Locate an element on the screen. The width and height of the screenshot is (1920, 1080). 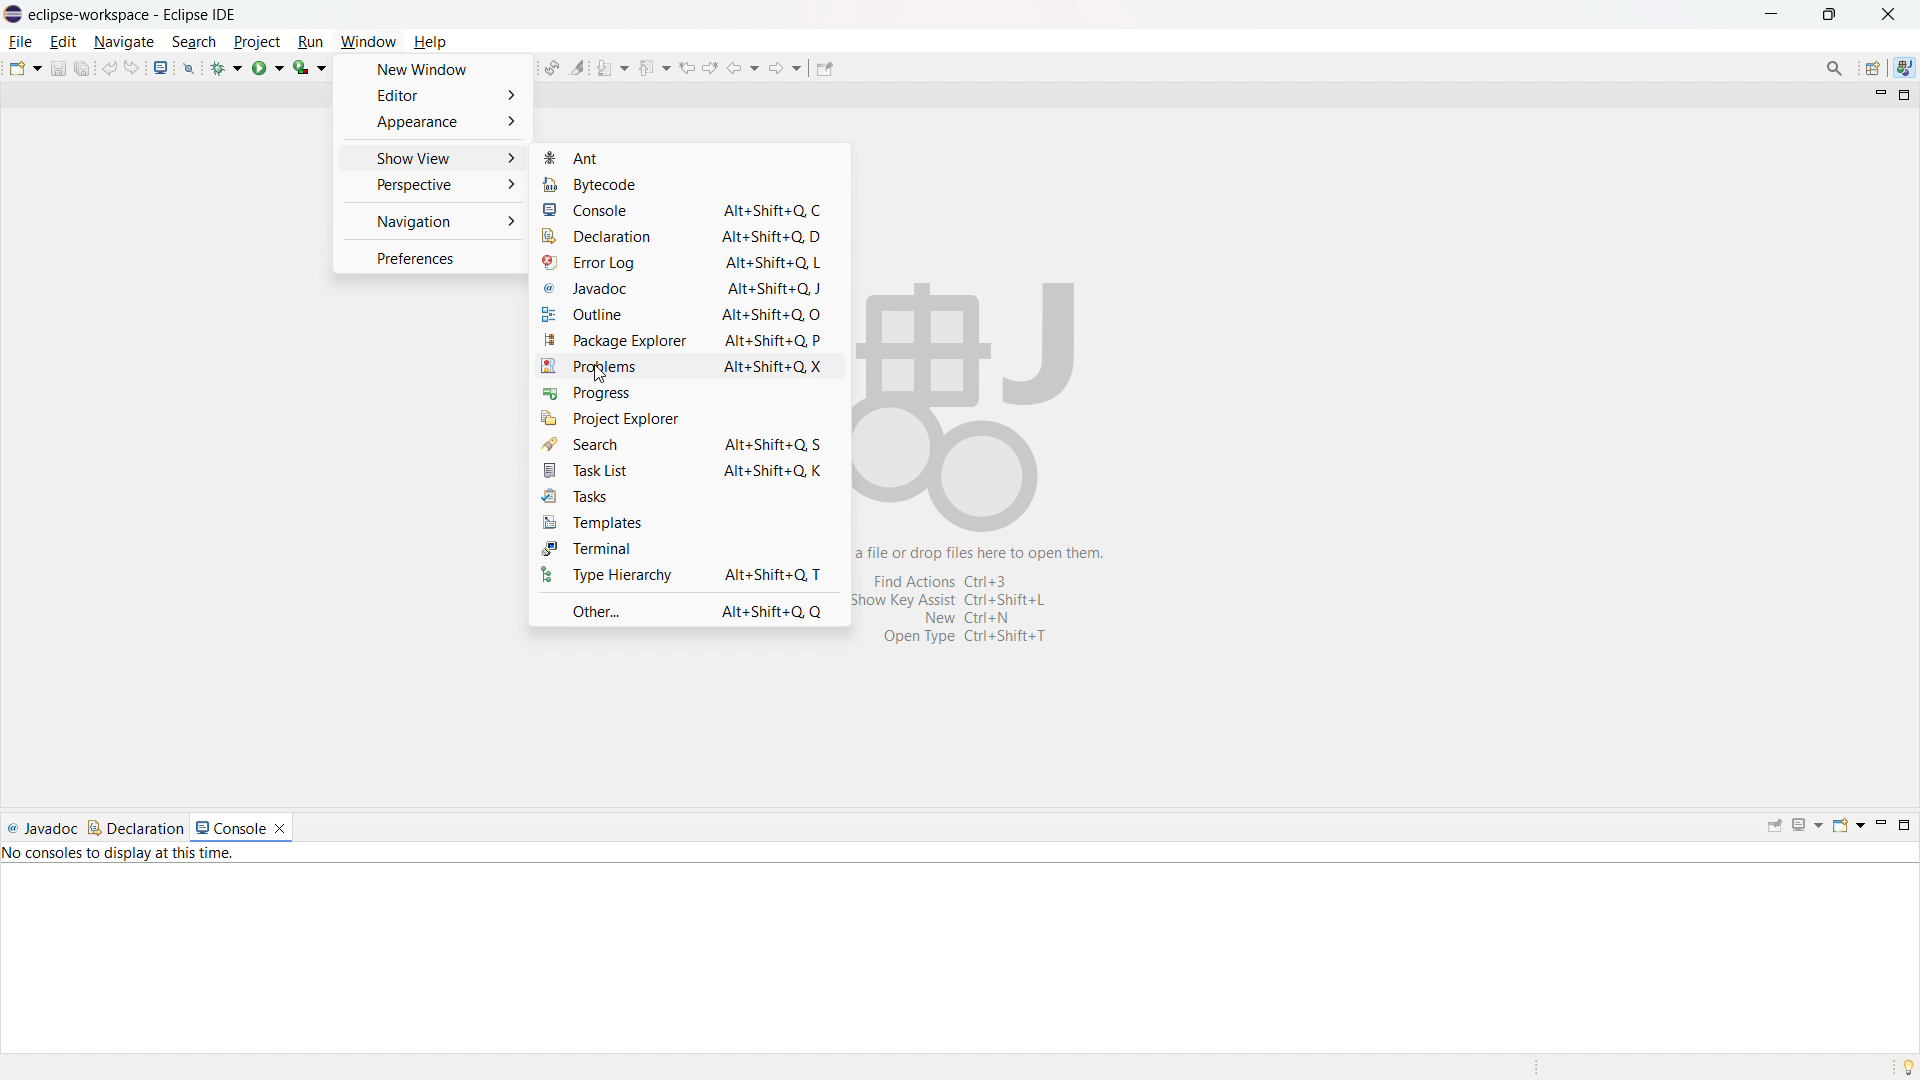
task list is located at coordinates (689, 470).